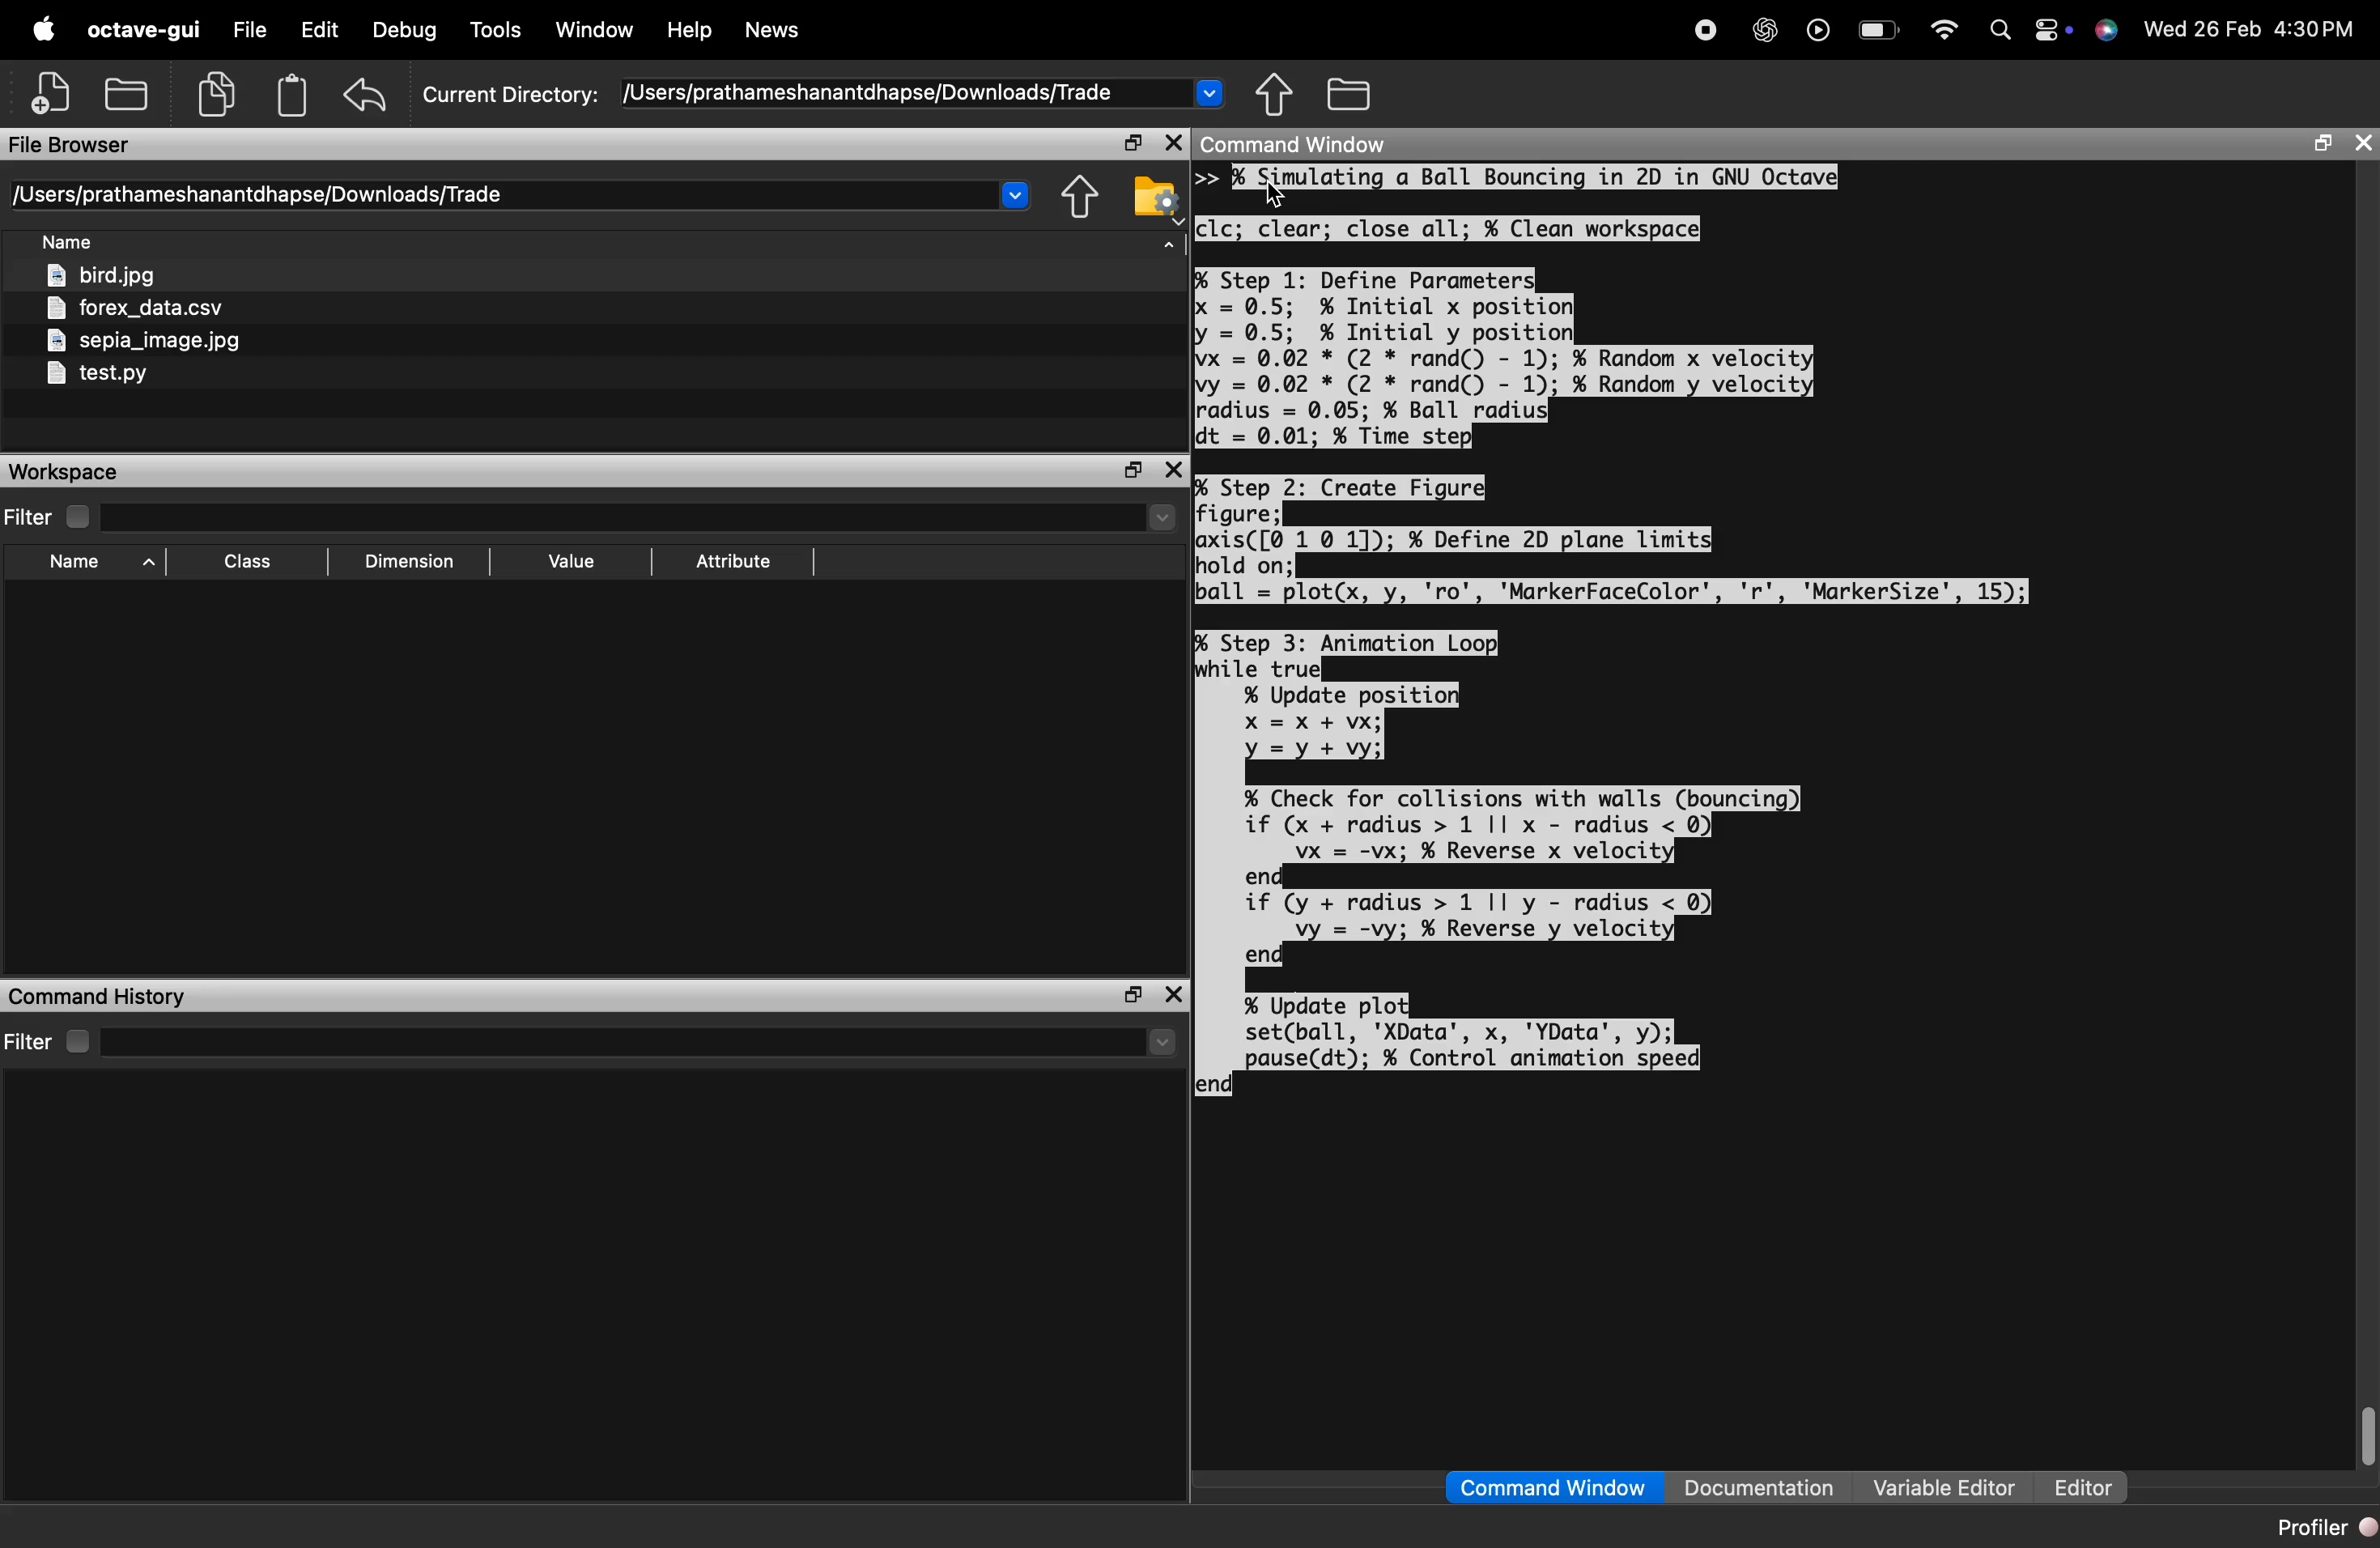 This screenshot has height=1548, width=2380. Describe the element at coordinates (67, 240) in the screenshot. I see `Name` at that location.